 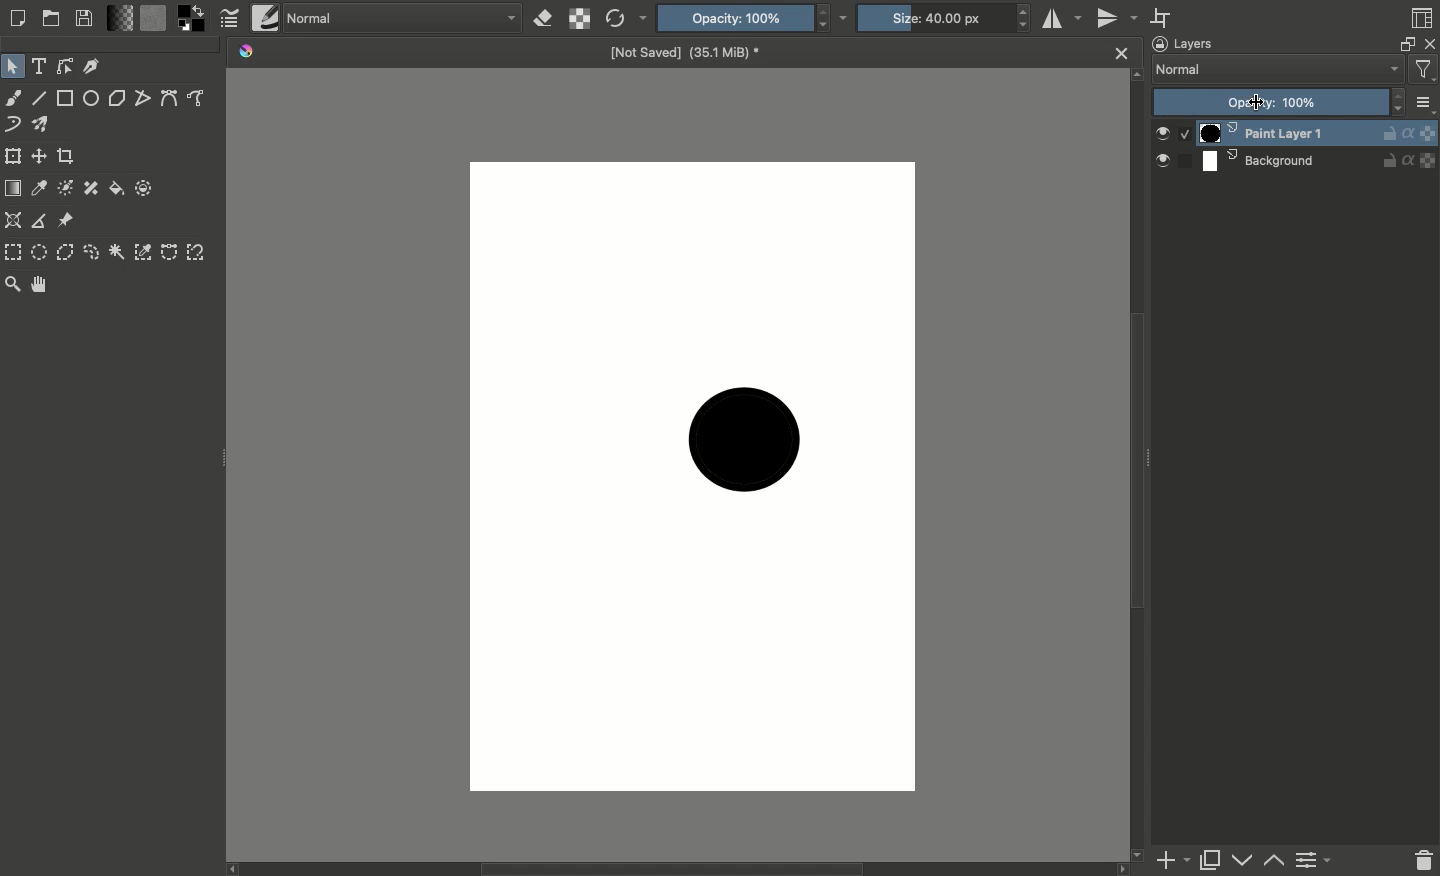 What do you see at coordinates (742, 440) in the screenshot?
I see `Shape` at bounding box center [742, 440].